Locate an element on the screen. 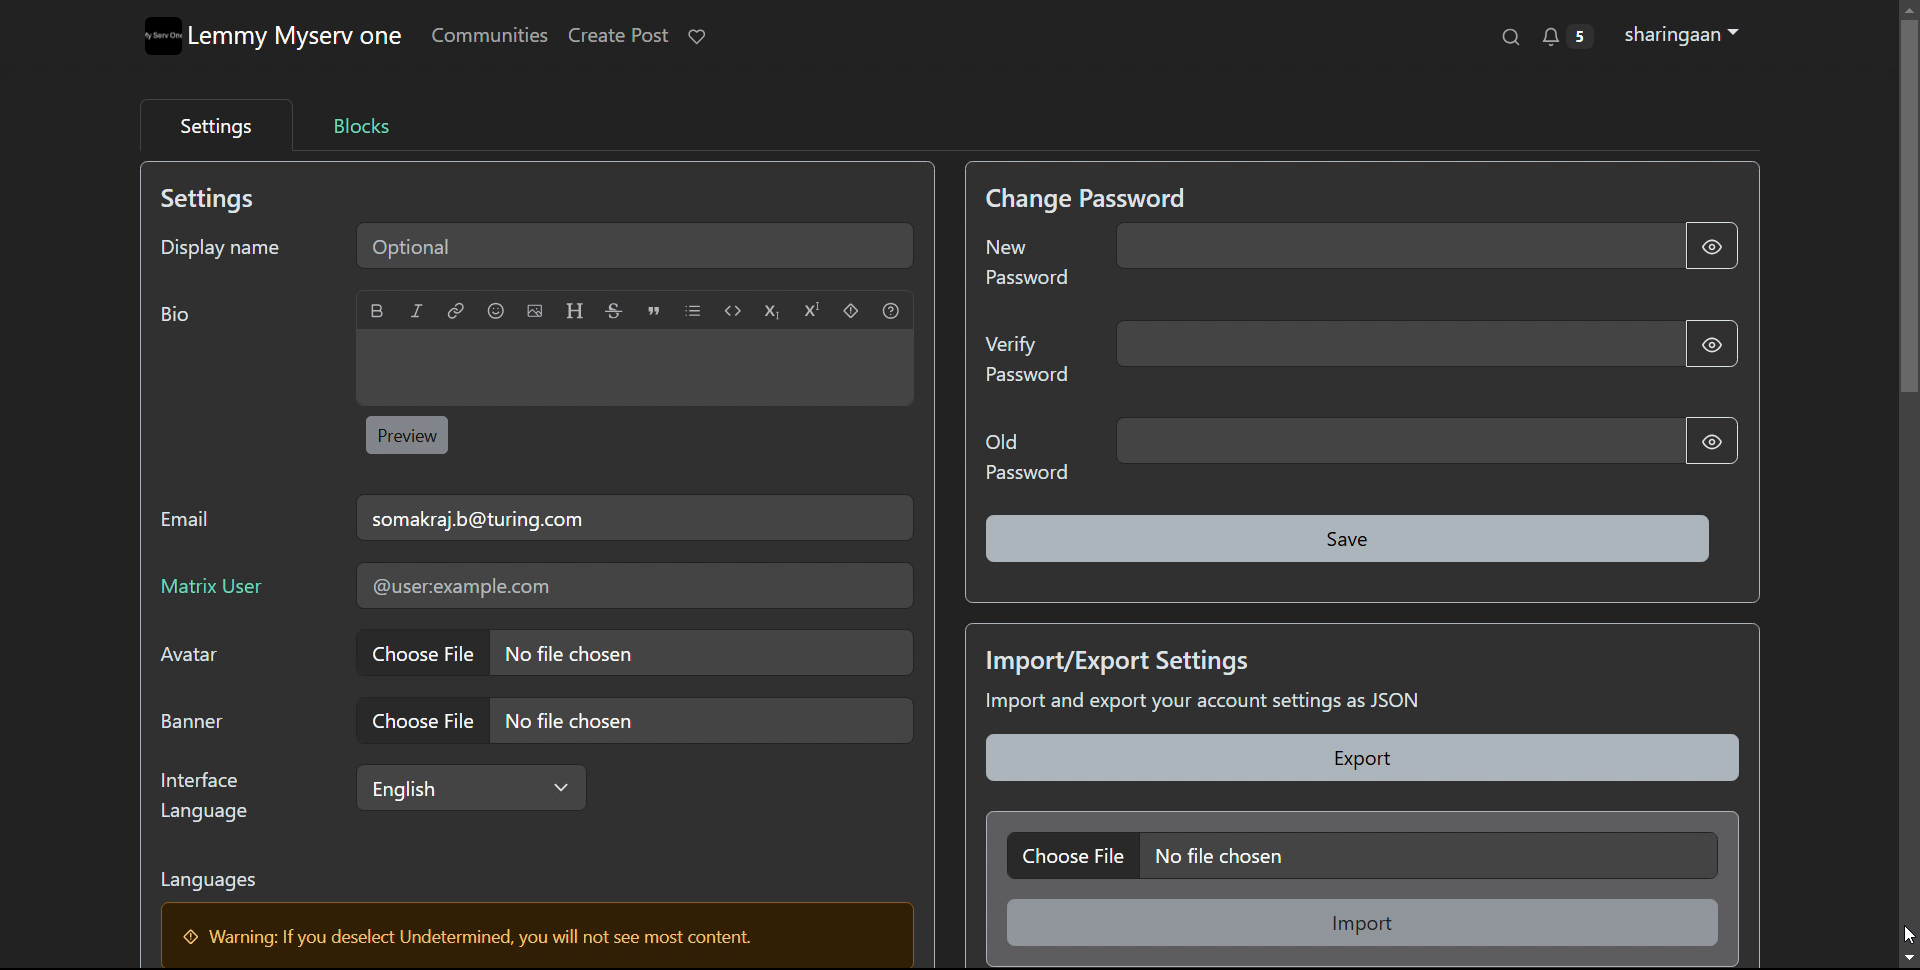 The height and width of the screenshot is (970, 1920). Verify
Password is located at coordinates (1030, 360).